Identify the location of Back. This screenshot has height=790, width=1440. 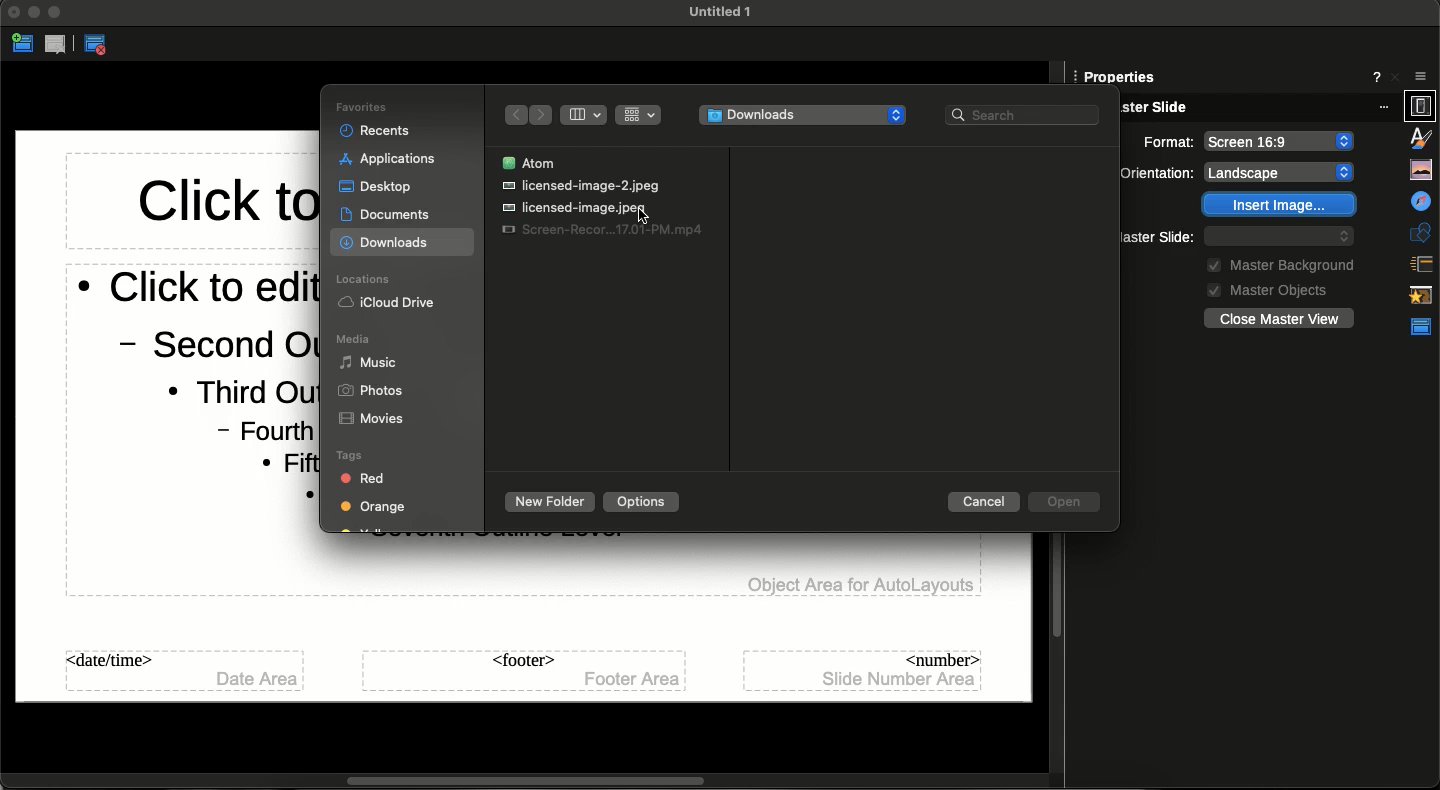
(512, 115).